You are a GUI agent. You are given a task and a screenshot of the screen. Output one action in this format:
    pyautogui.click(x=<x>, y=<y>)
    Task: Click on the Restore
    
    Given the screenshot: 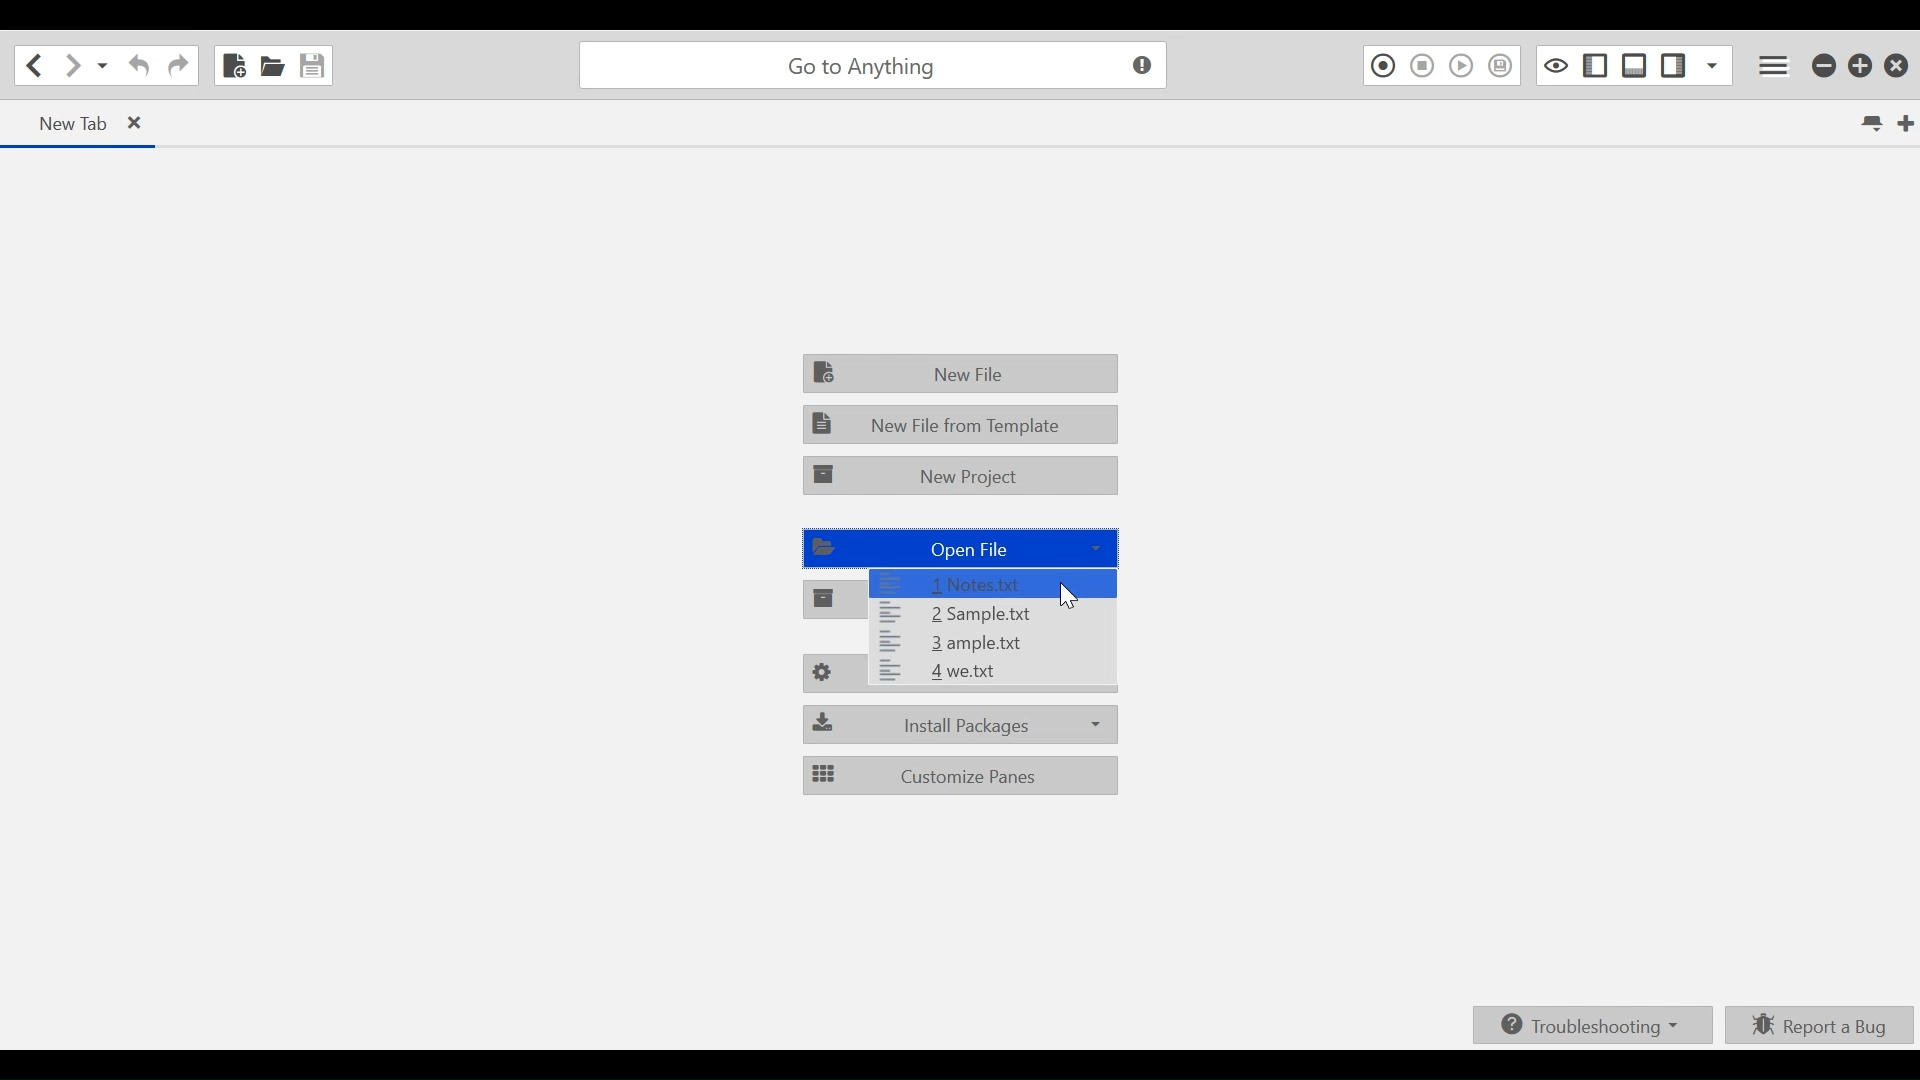 What is the action you would take?
    pyautogui.click(x=1862, y=67)
    